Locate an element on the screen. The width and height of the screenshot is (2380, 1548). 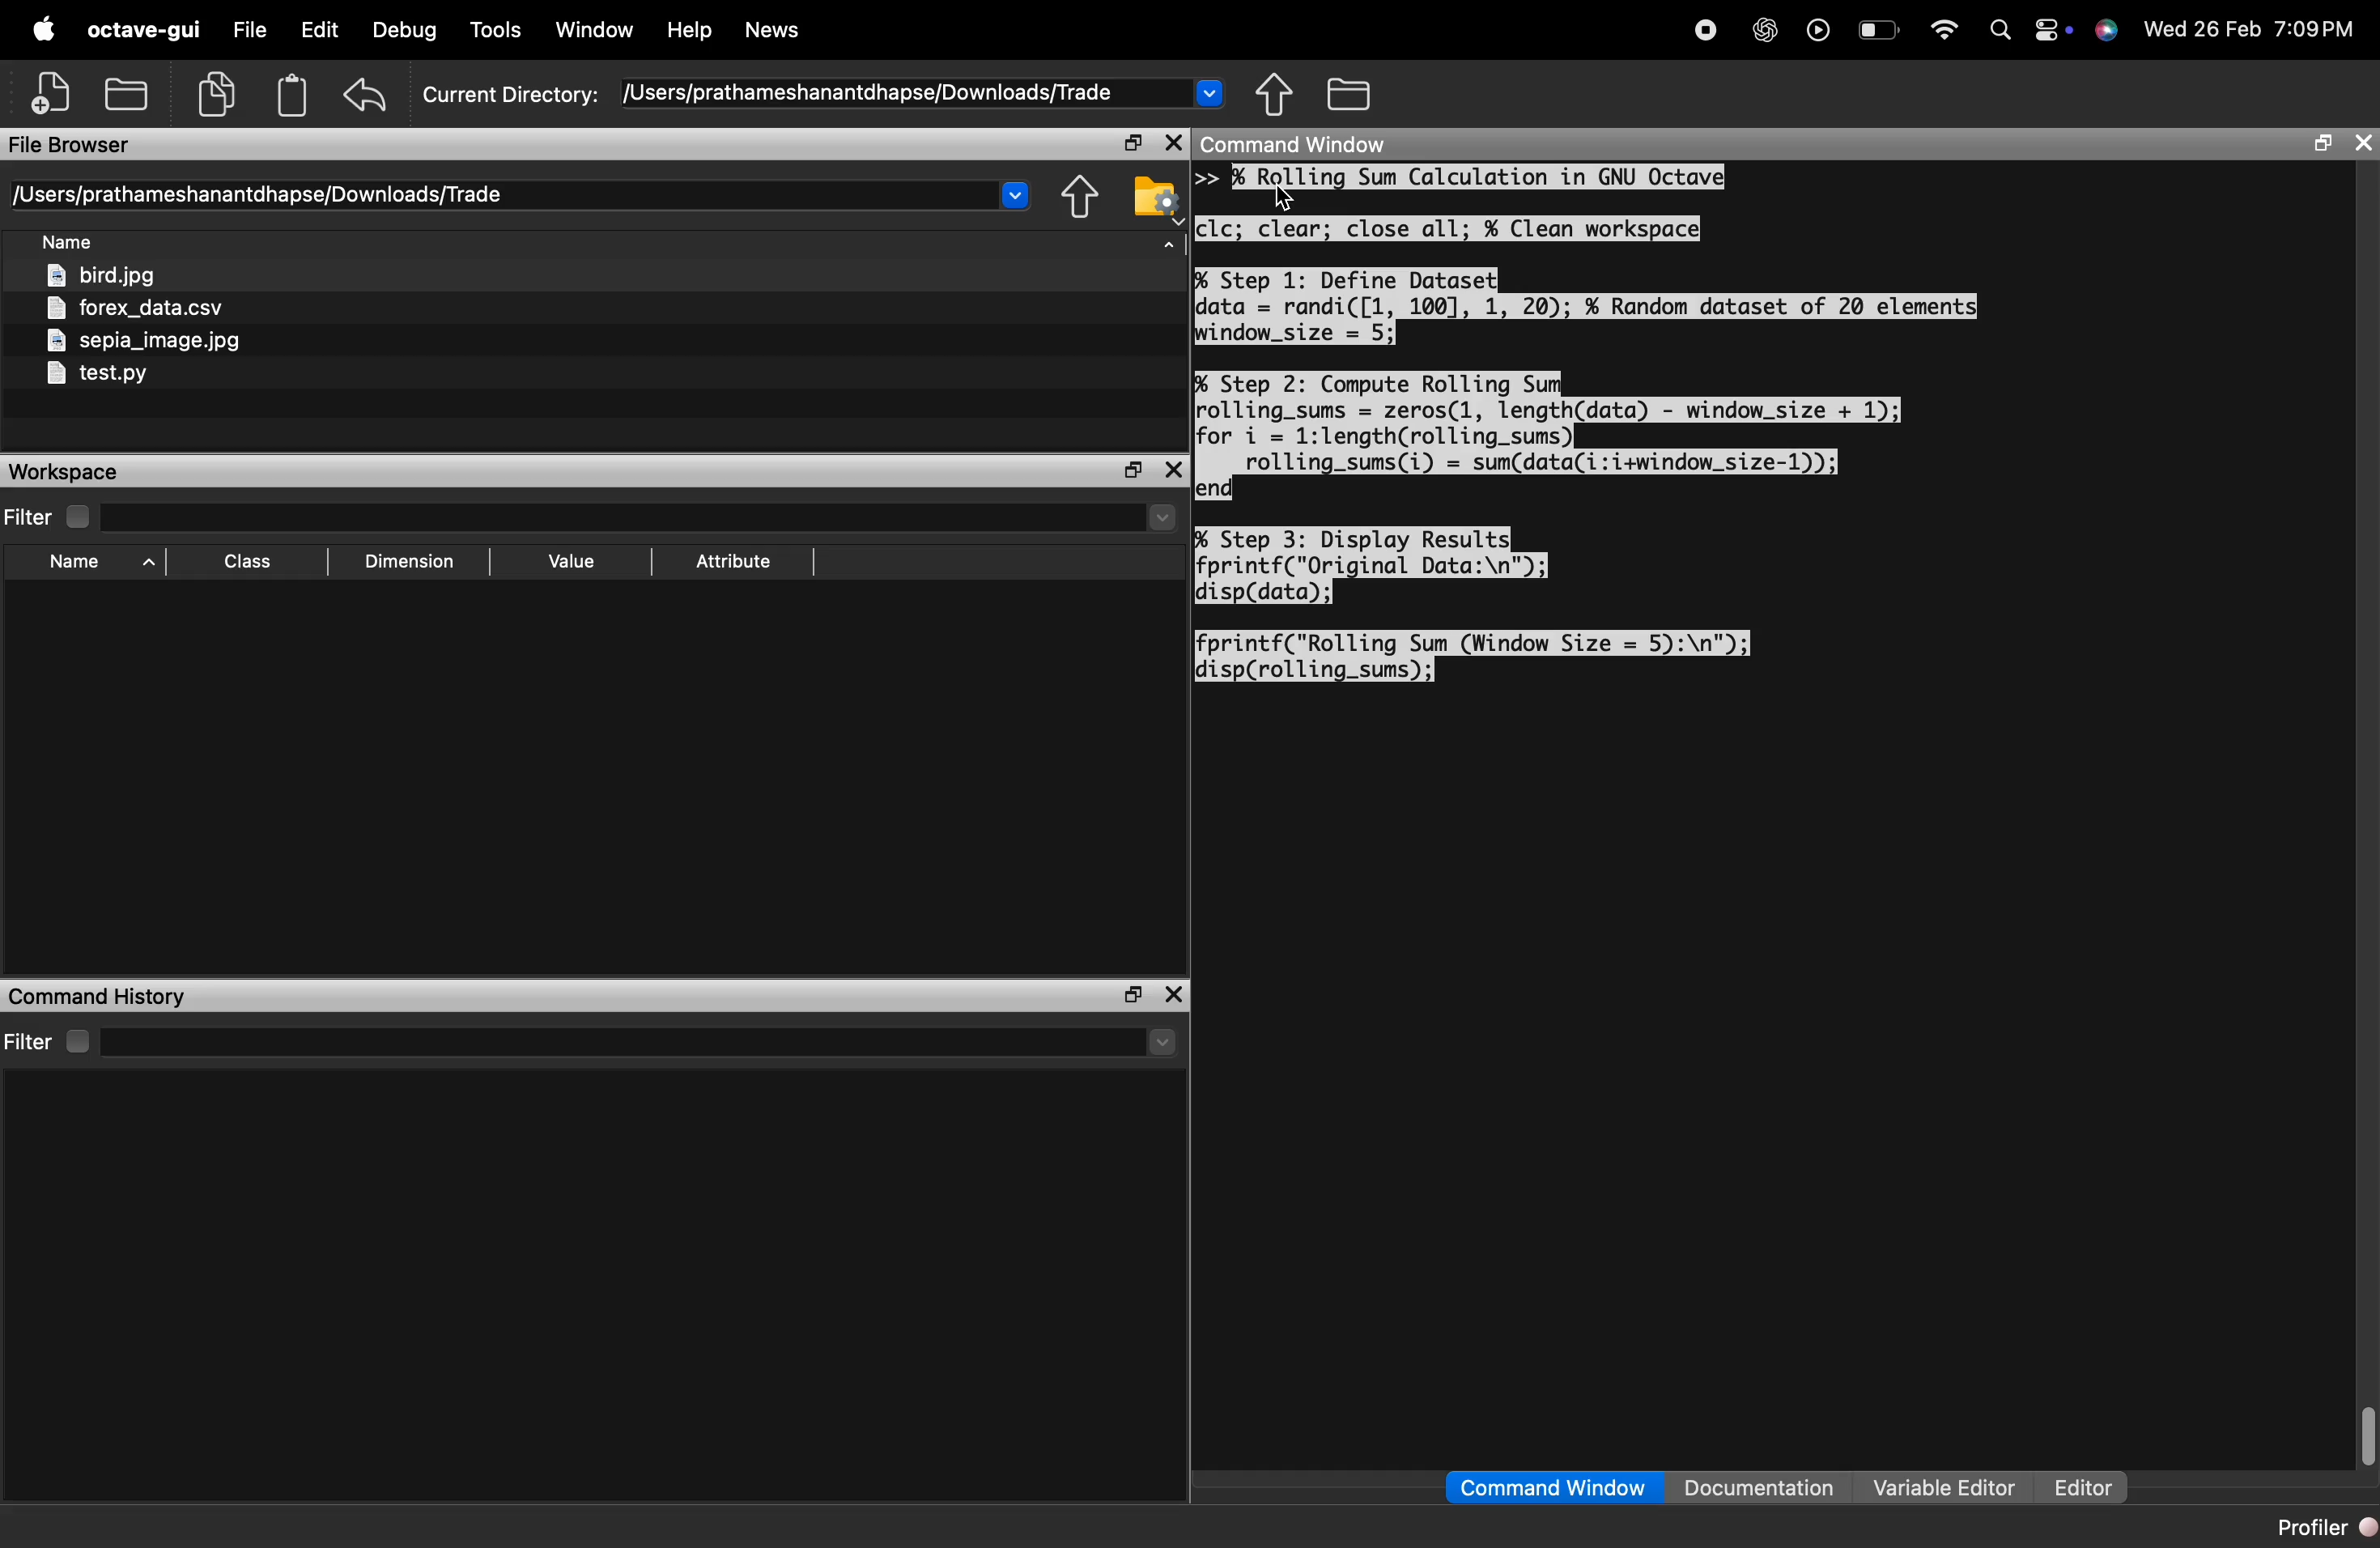
maximize is located at coordinates (2326, 144).